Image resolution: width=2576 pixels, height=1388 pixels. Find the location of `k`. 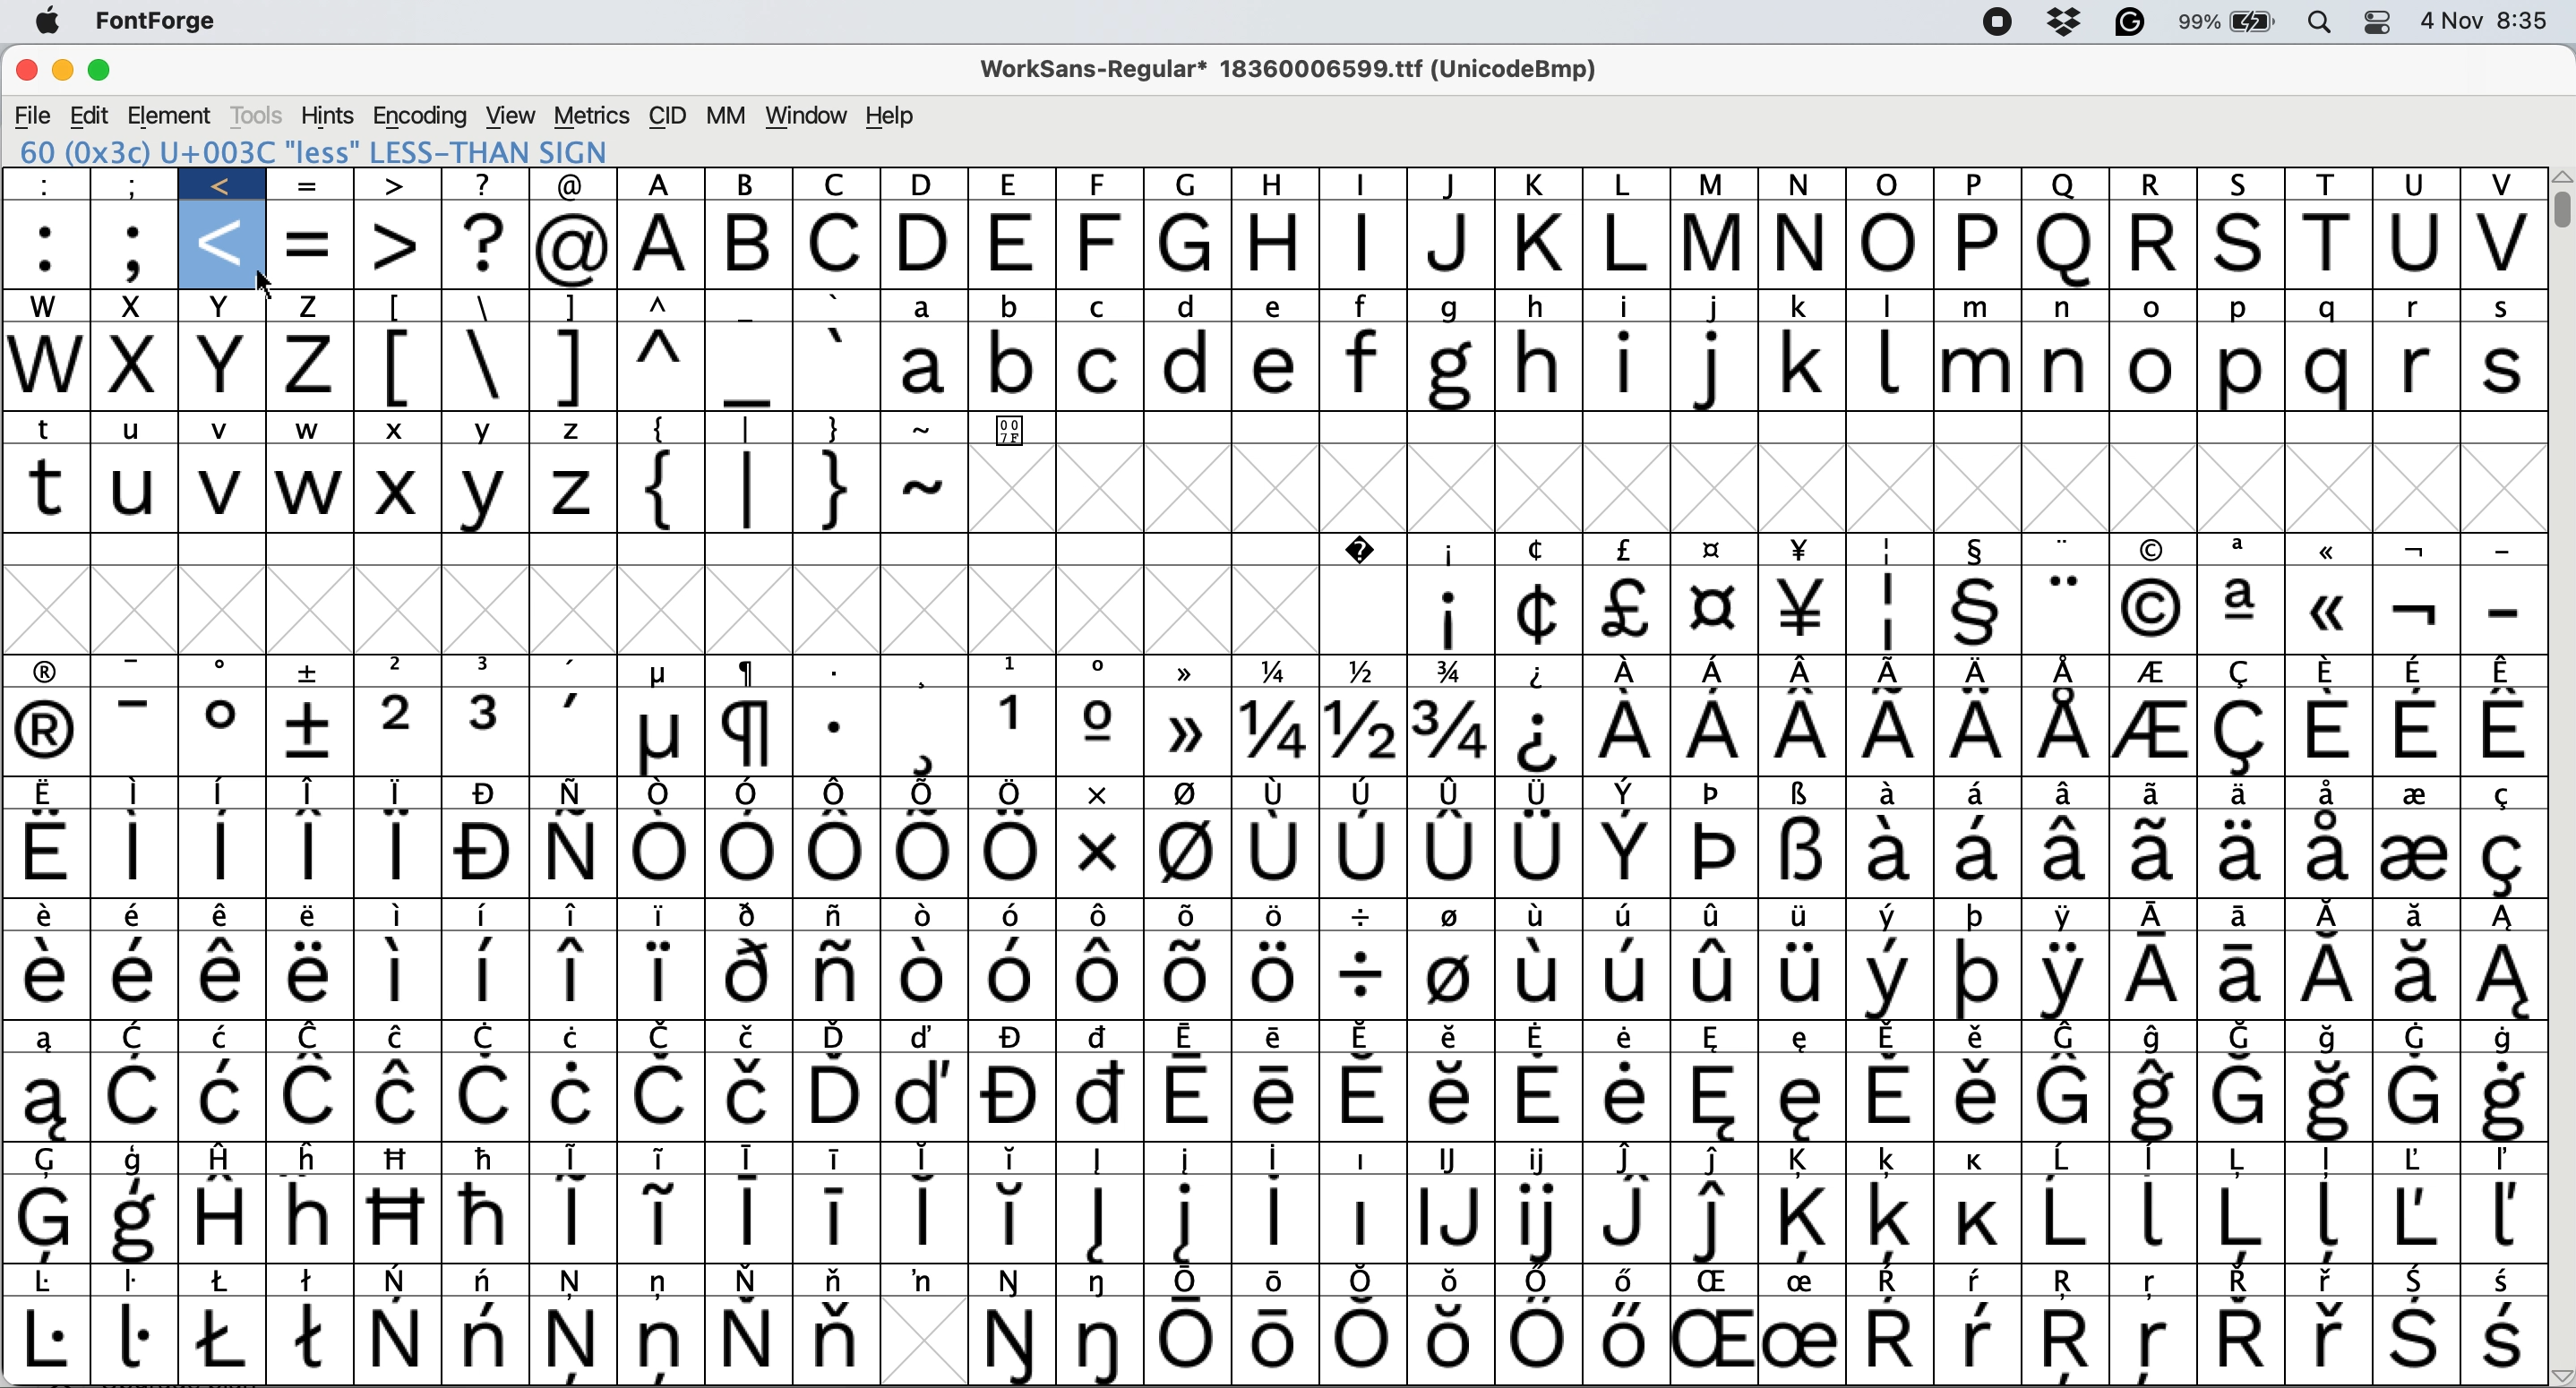

k is located at coordinates (1541, 246).